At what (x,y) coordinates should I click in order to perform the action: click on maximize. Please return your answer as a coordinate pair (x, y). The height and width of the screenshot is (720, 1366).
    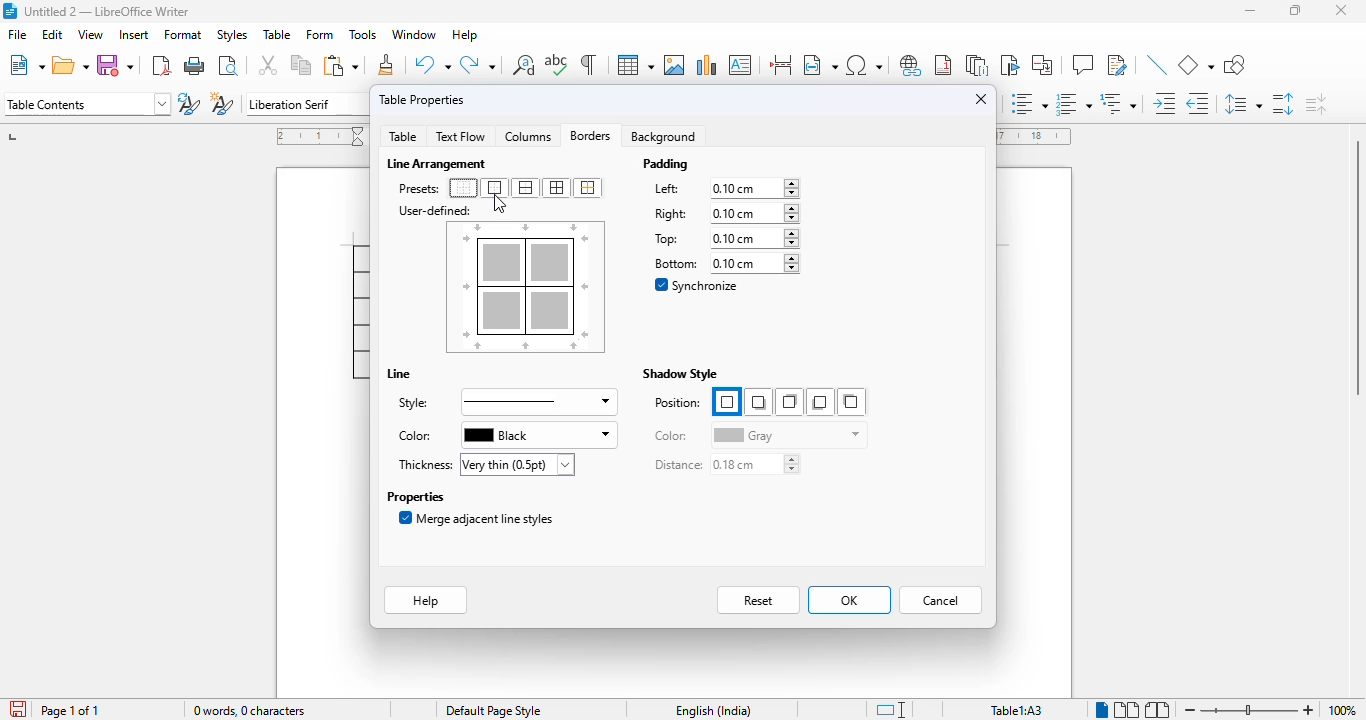
    Looking at the image, I should click on (1297, 10).